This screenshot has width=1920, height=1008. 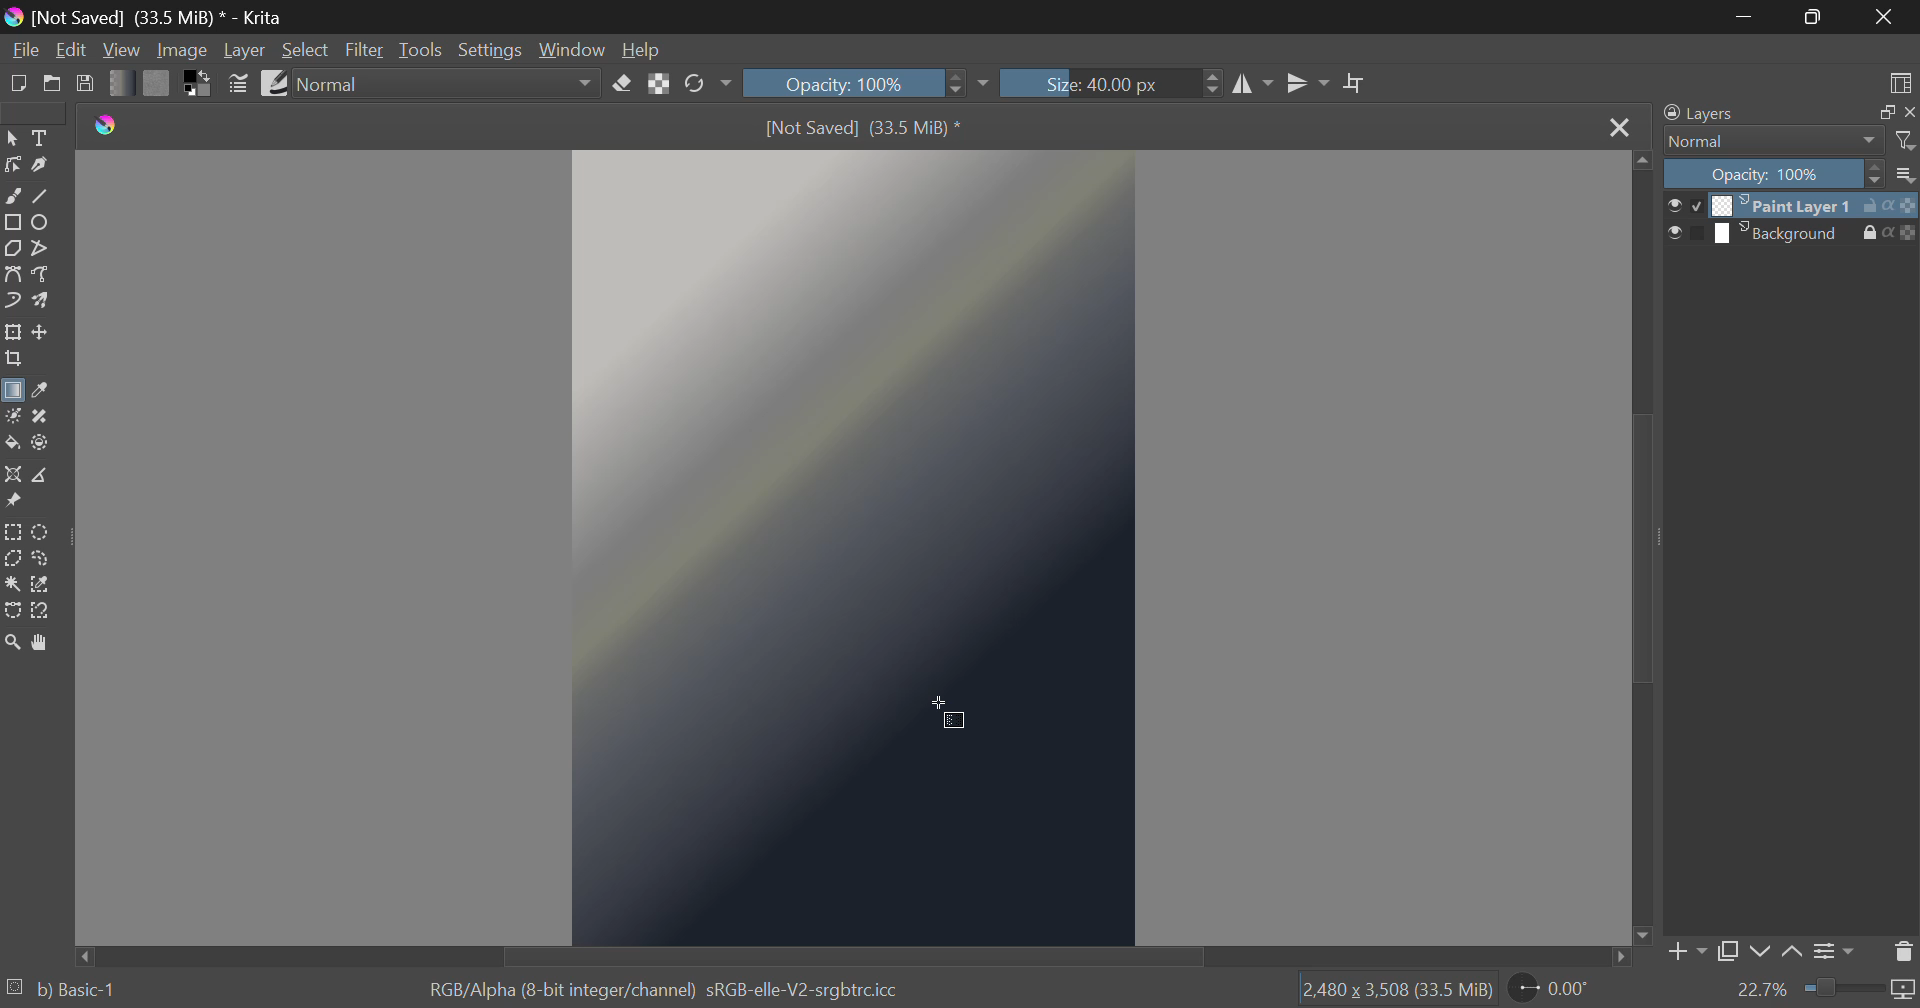 What do you see at coordinates (1907, 141) in the screenshot?
I see `filter` at bounding box center [1907, 141].